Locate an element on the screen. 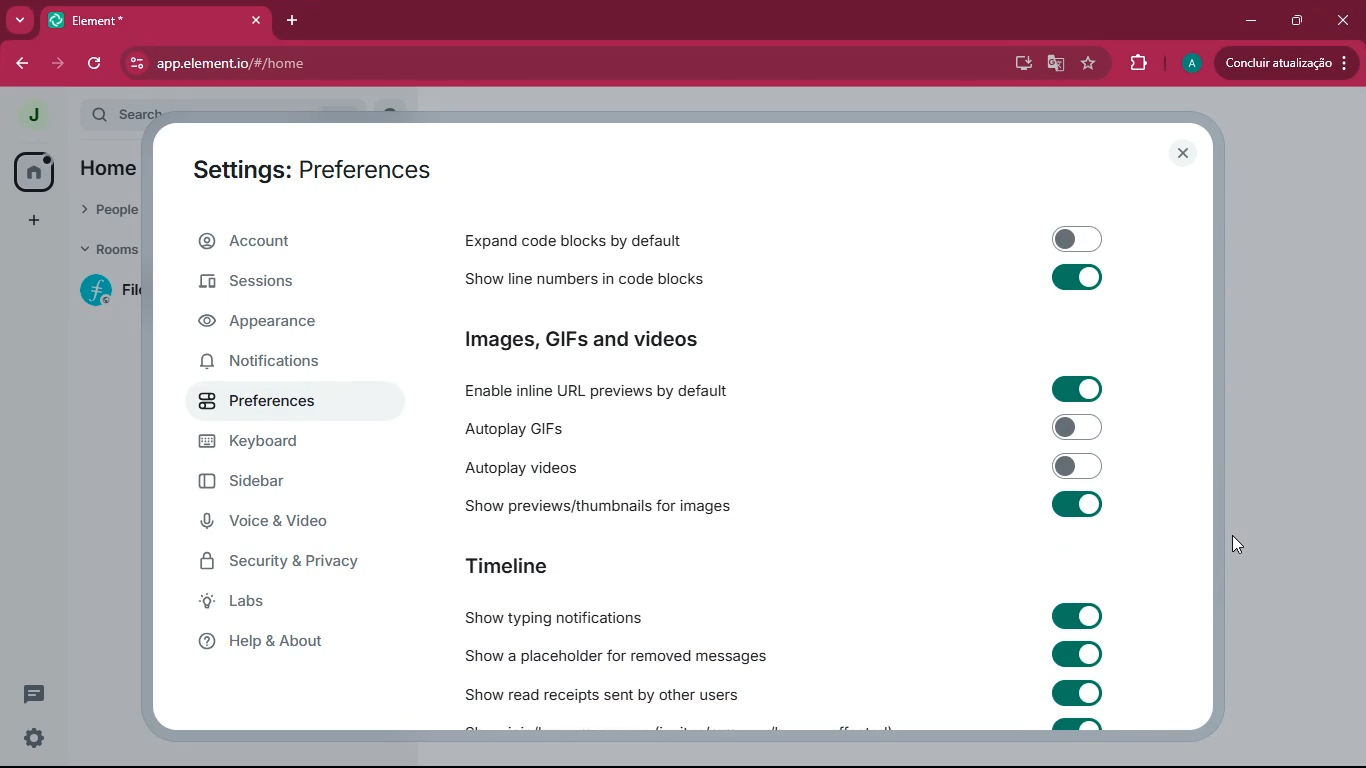 The width and height of the screenshot is (1366, 768). toggle on/off is located at coordinates (1078, 389).